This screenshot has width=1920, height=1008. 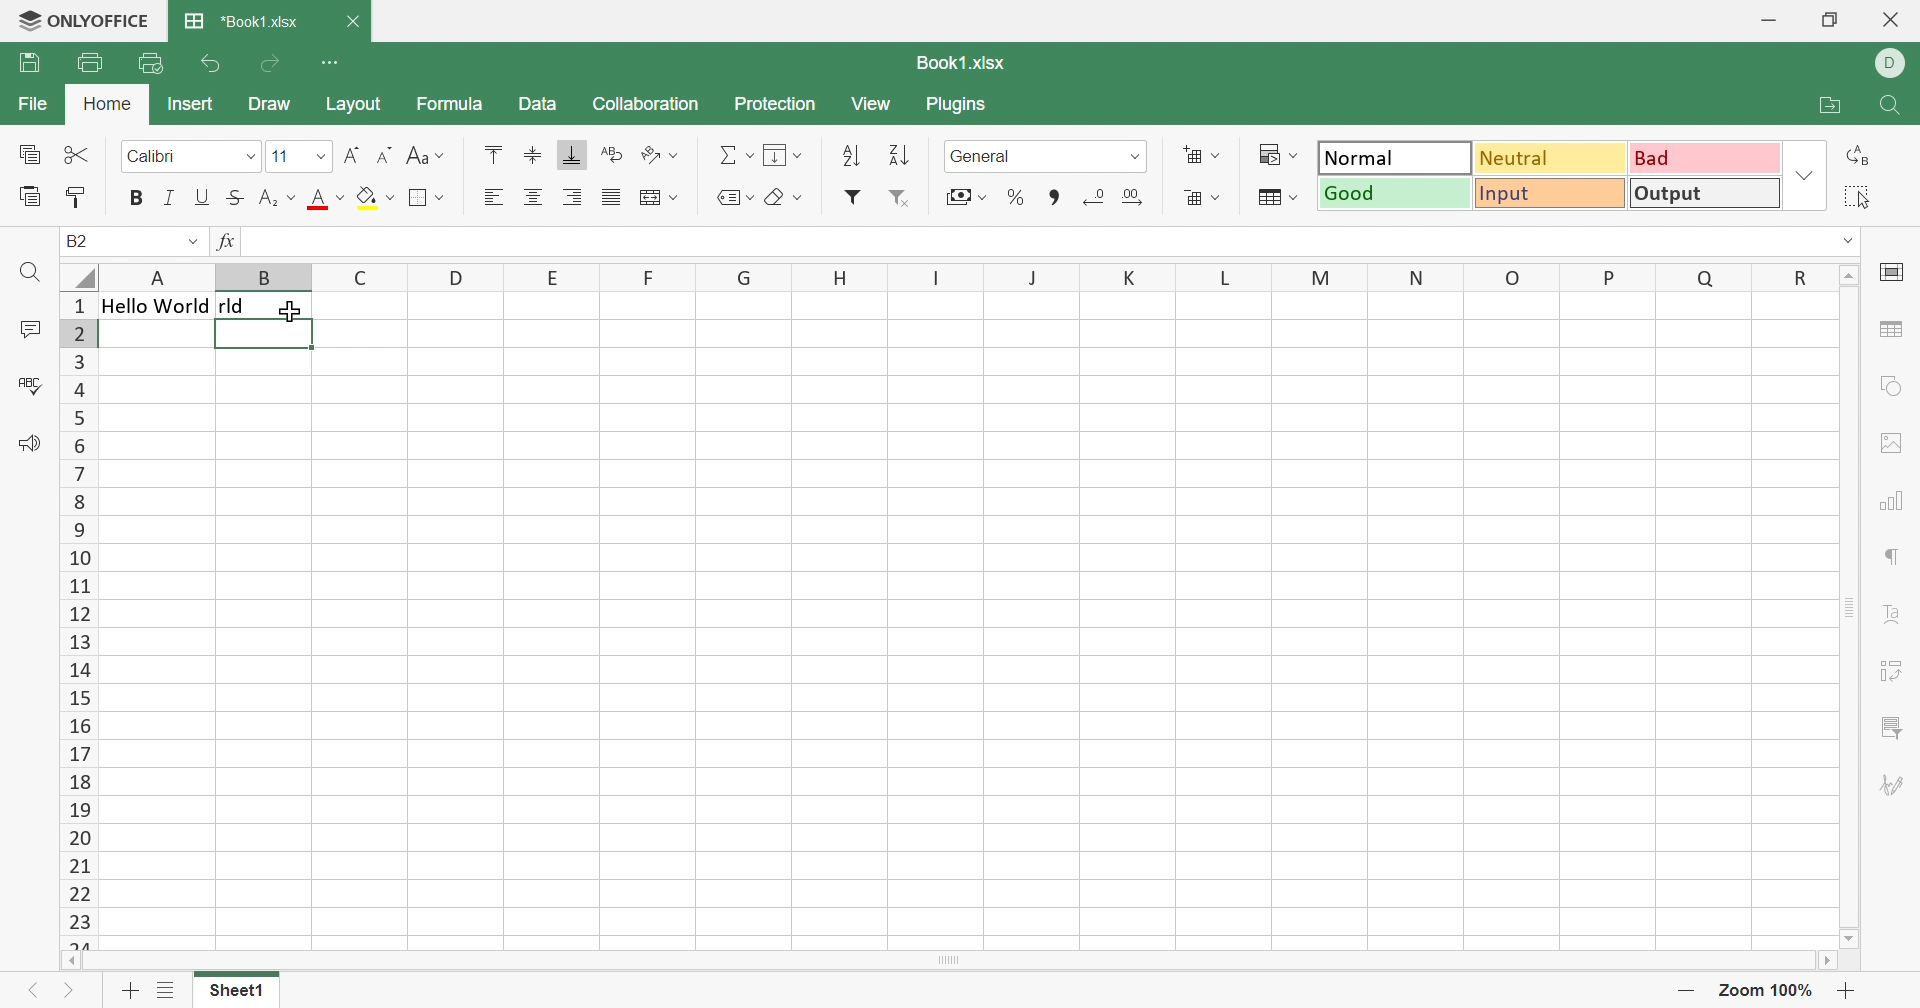 I want to click on Scroll Bar, so click(x=945, y=960).